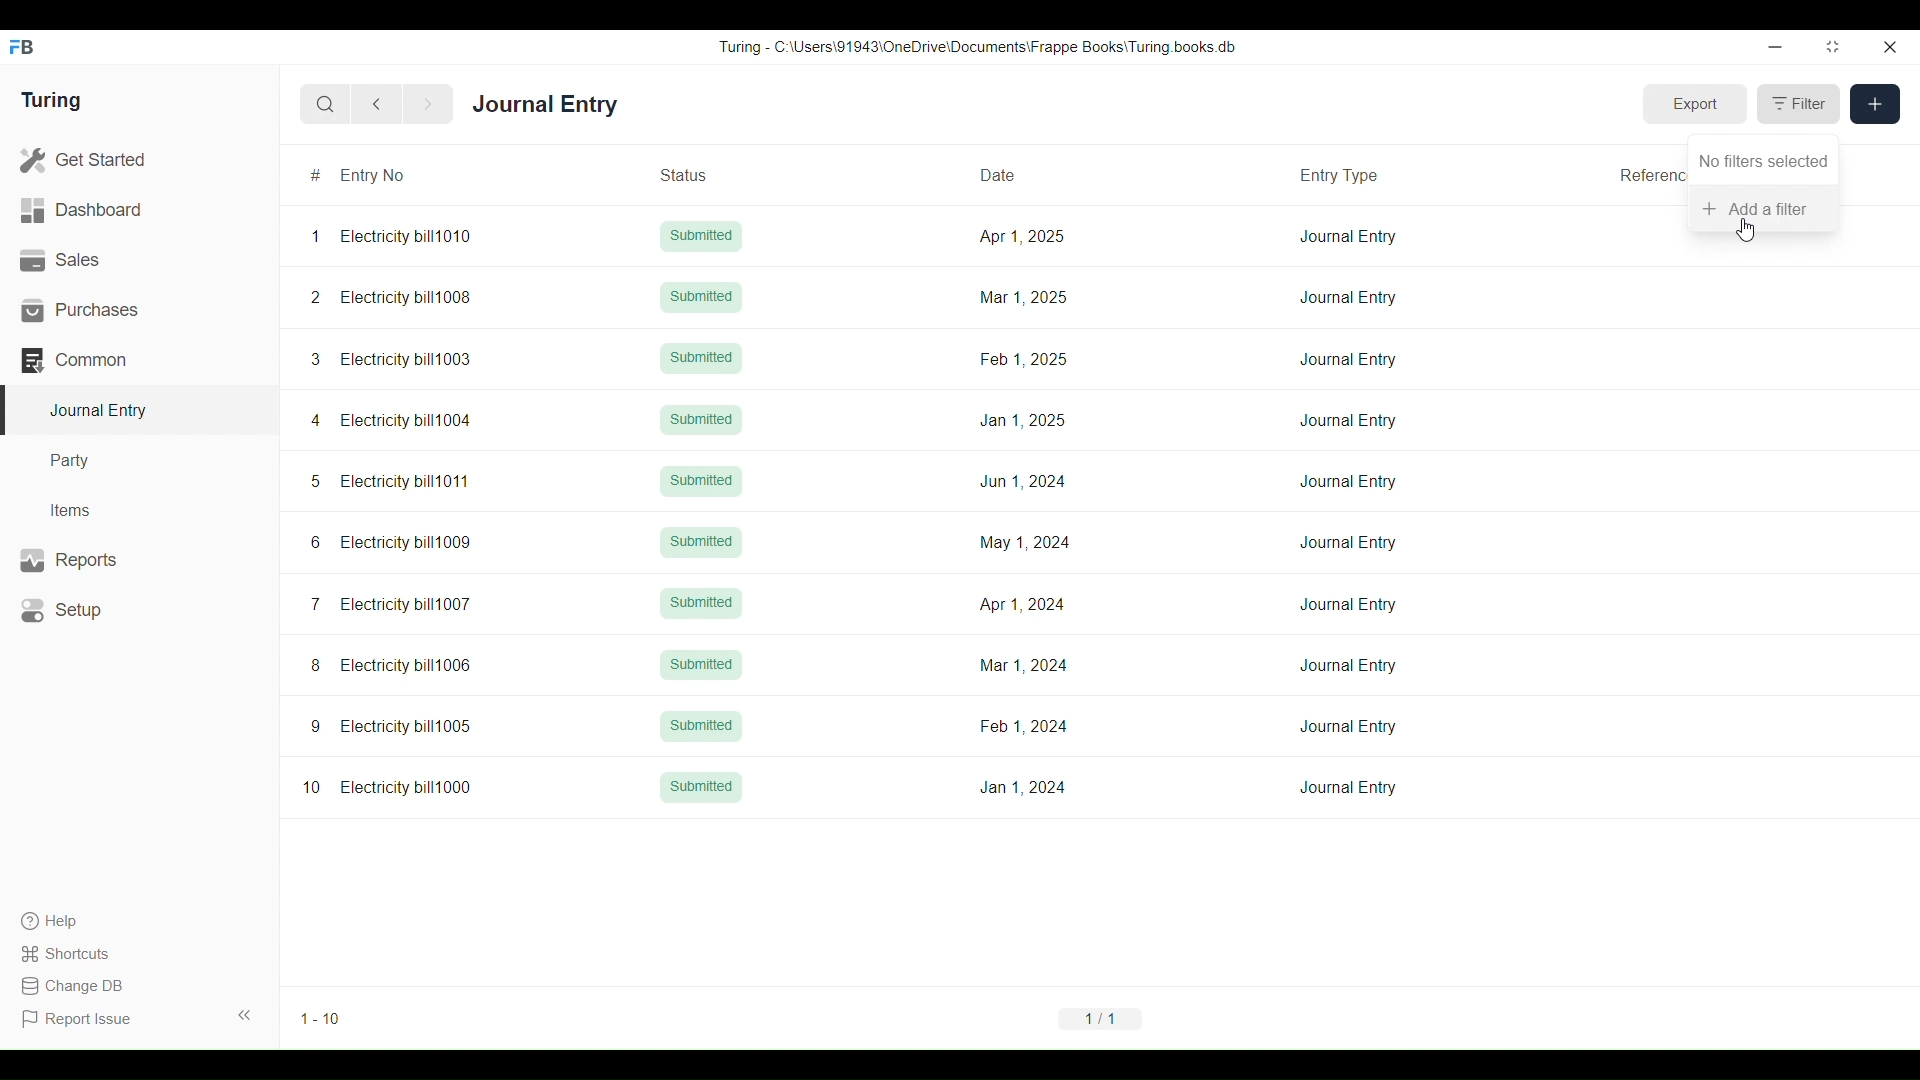  Describe the element at coordinates (391, 236) in the screenshot. I see `1 Electricity bill1010` at that location.